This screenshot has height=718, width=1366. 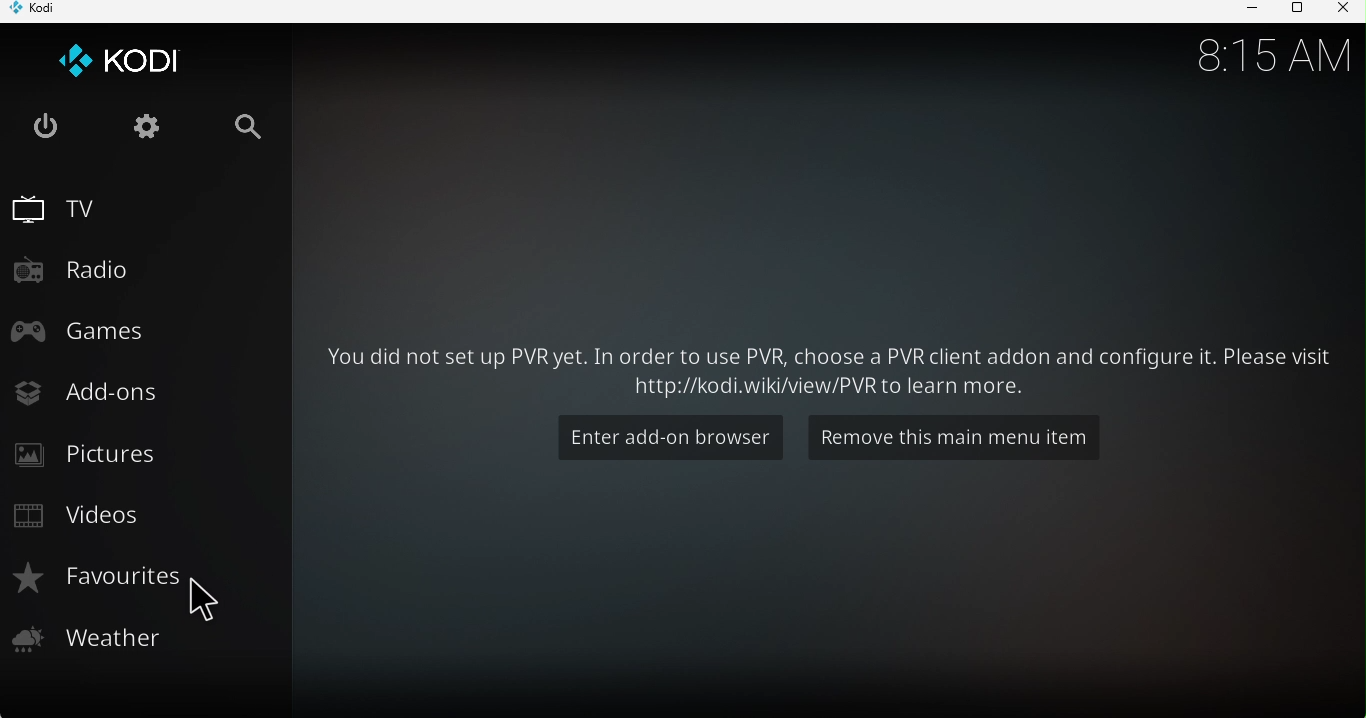 What do you see at coordinates (828, 362) in the screenshot?
I see `You did not set up PVR yet. In order to use PVR, choose a PVR client addon and configure it. Please visit http:/kodi/wiki/PVR to learn more.` at bounding box center [828, 362].